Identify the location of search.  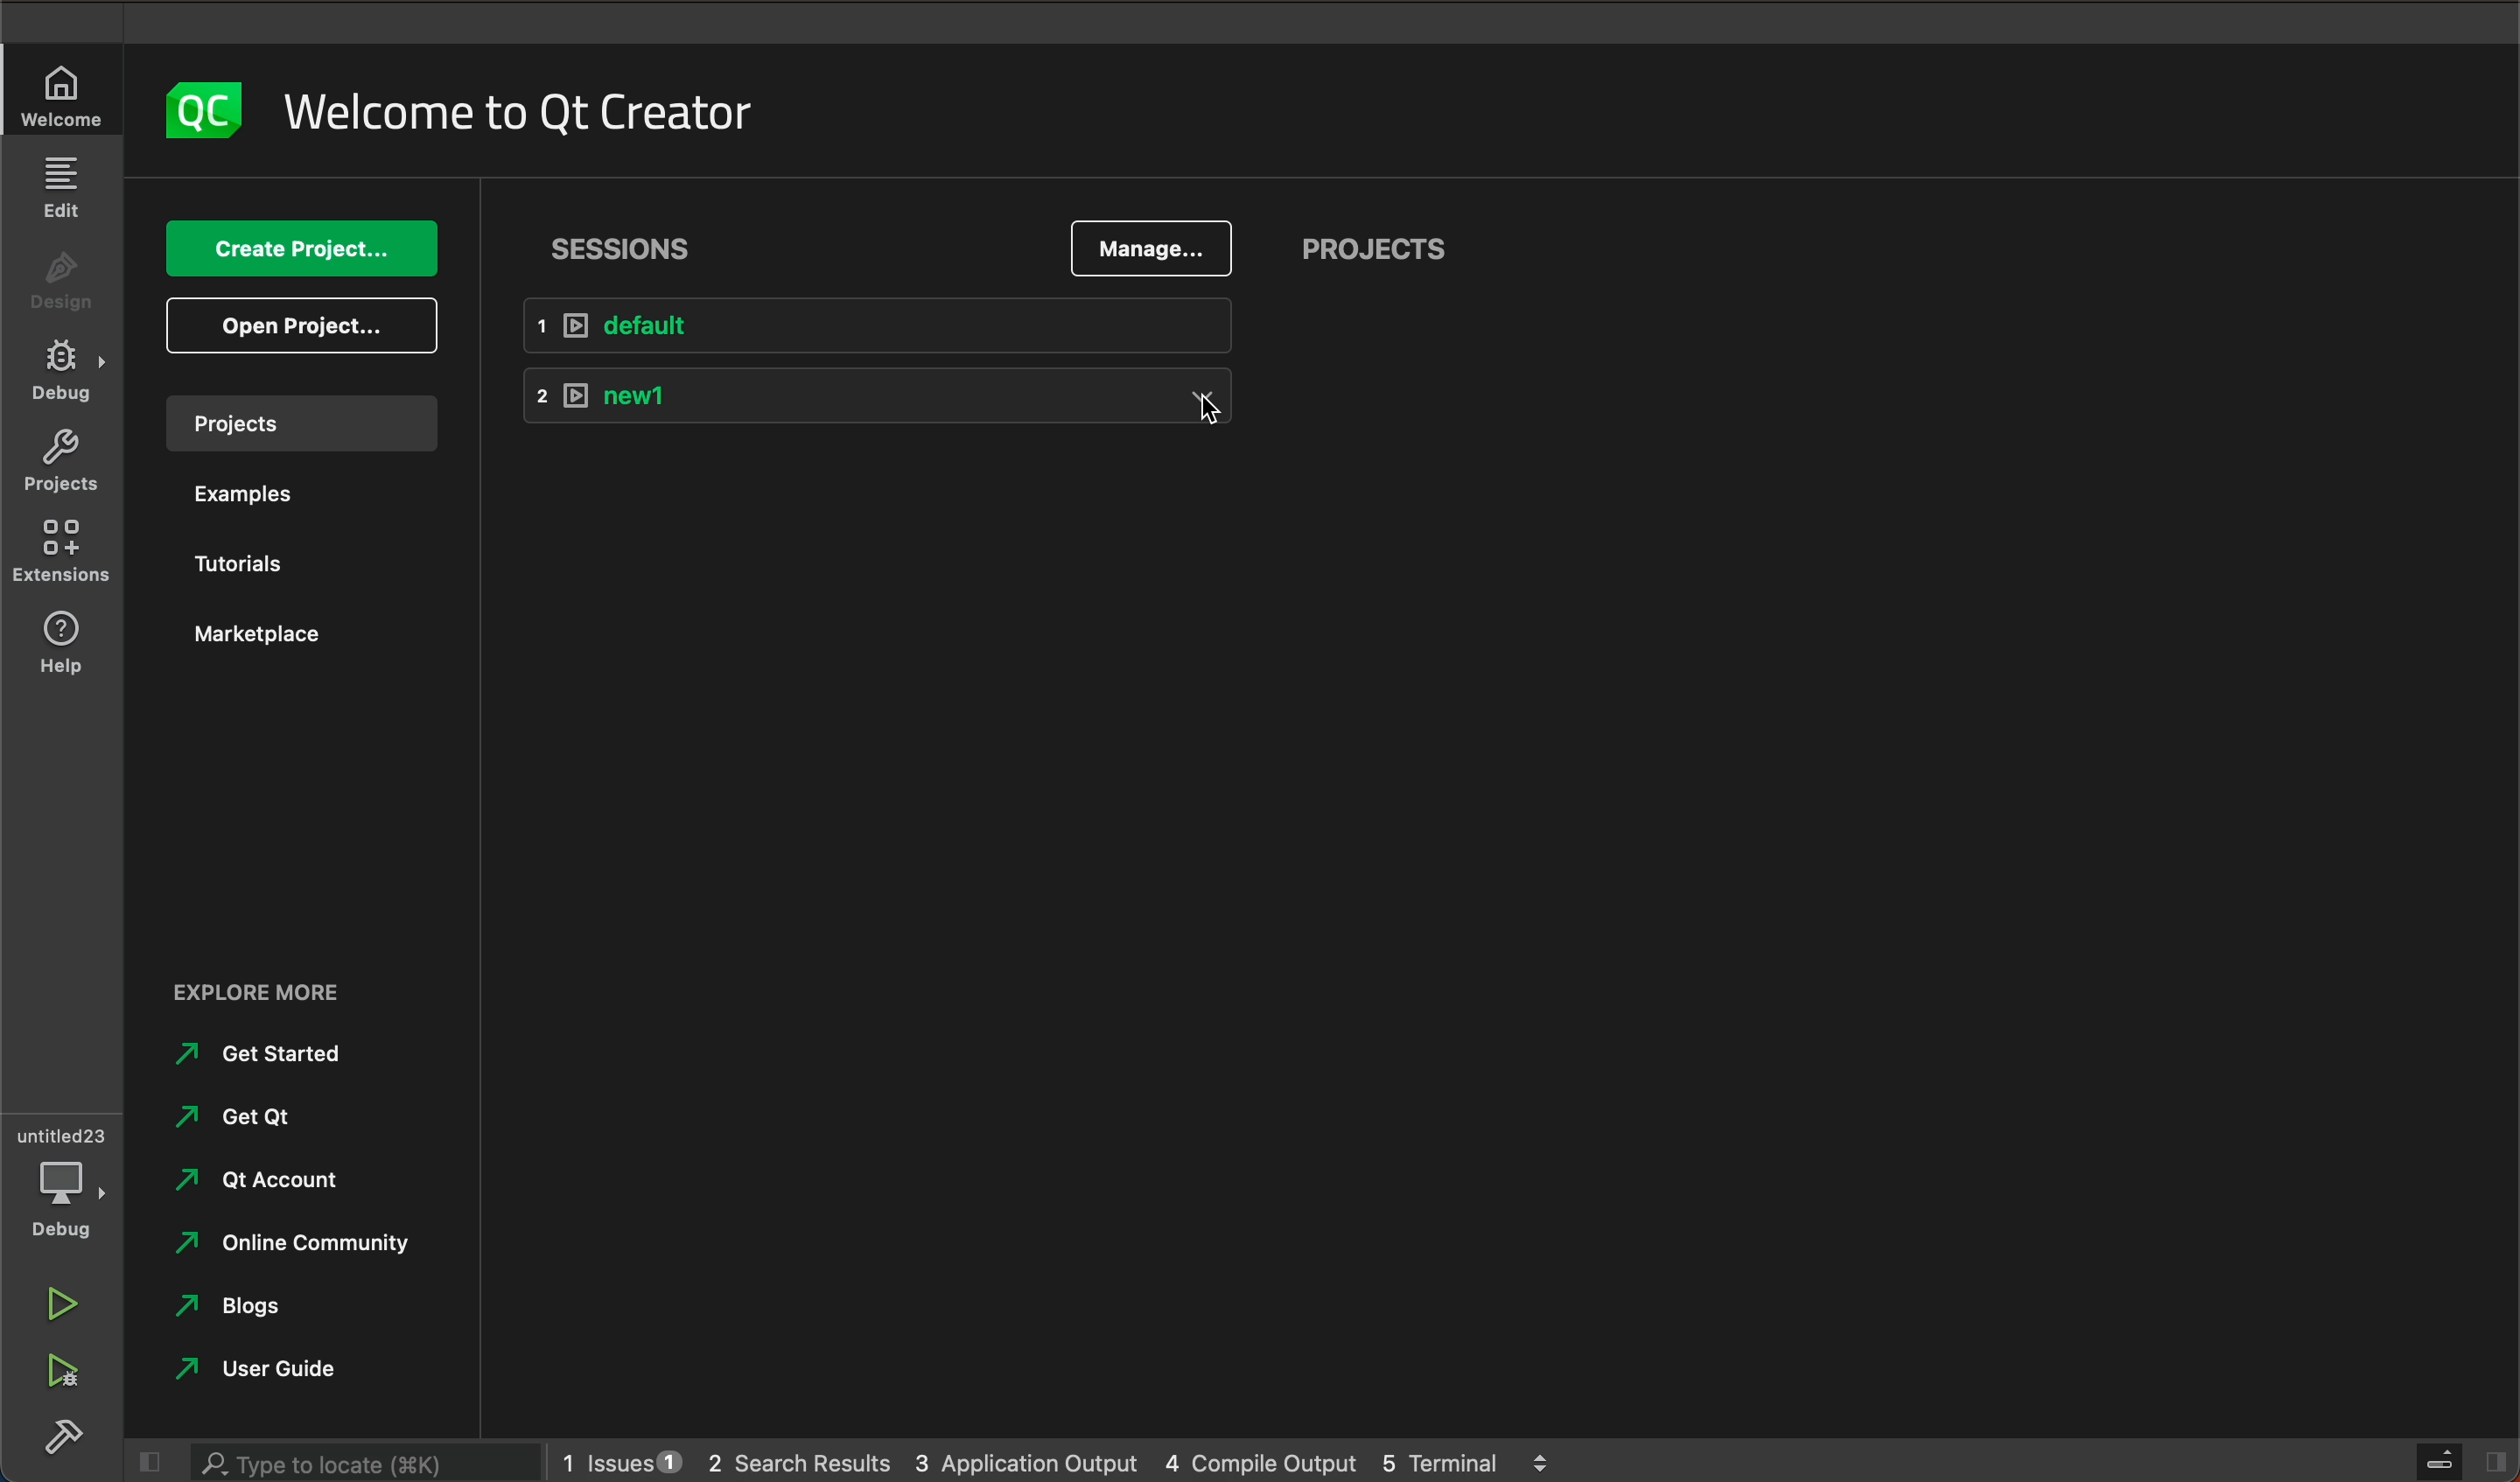
(360, 1462).